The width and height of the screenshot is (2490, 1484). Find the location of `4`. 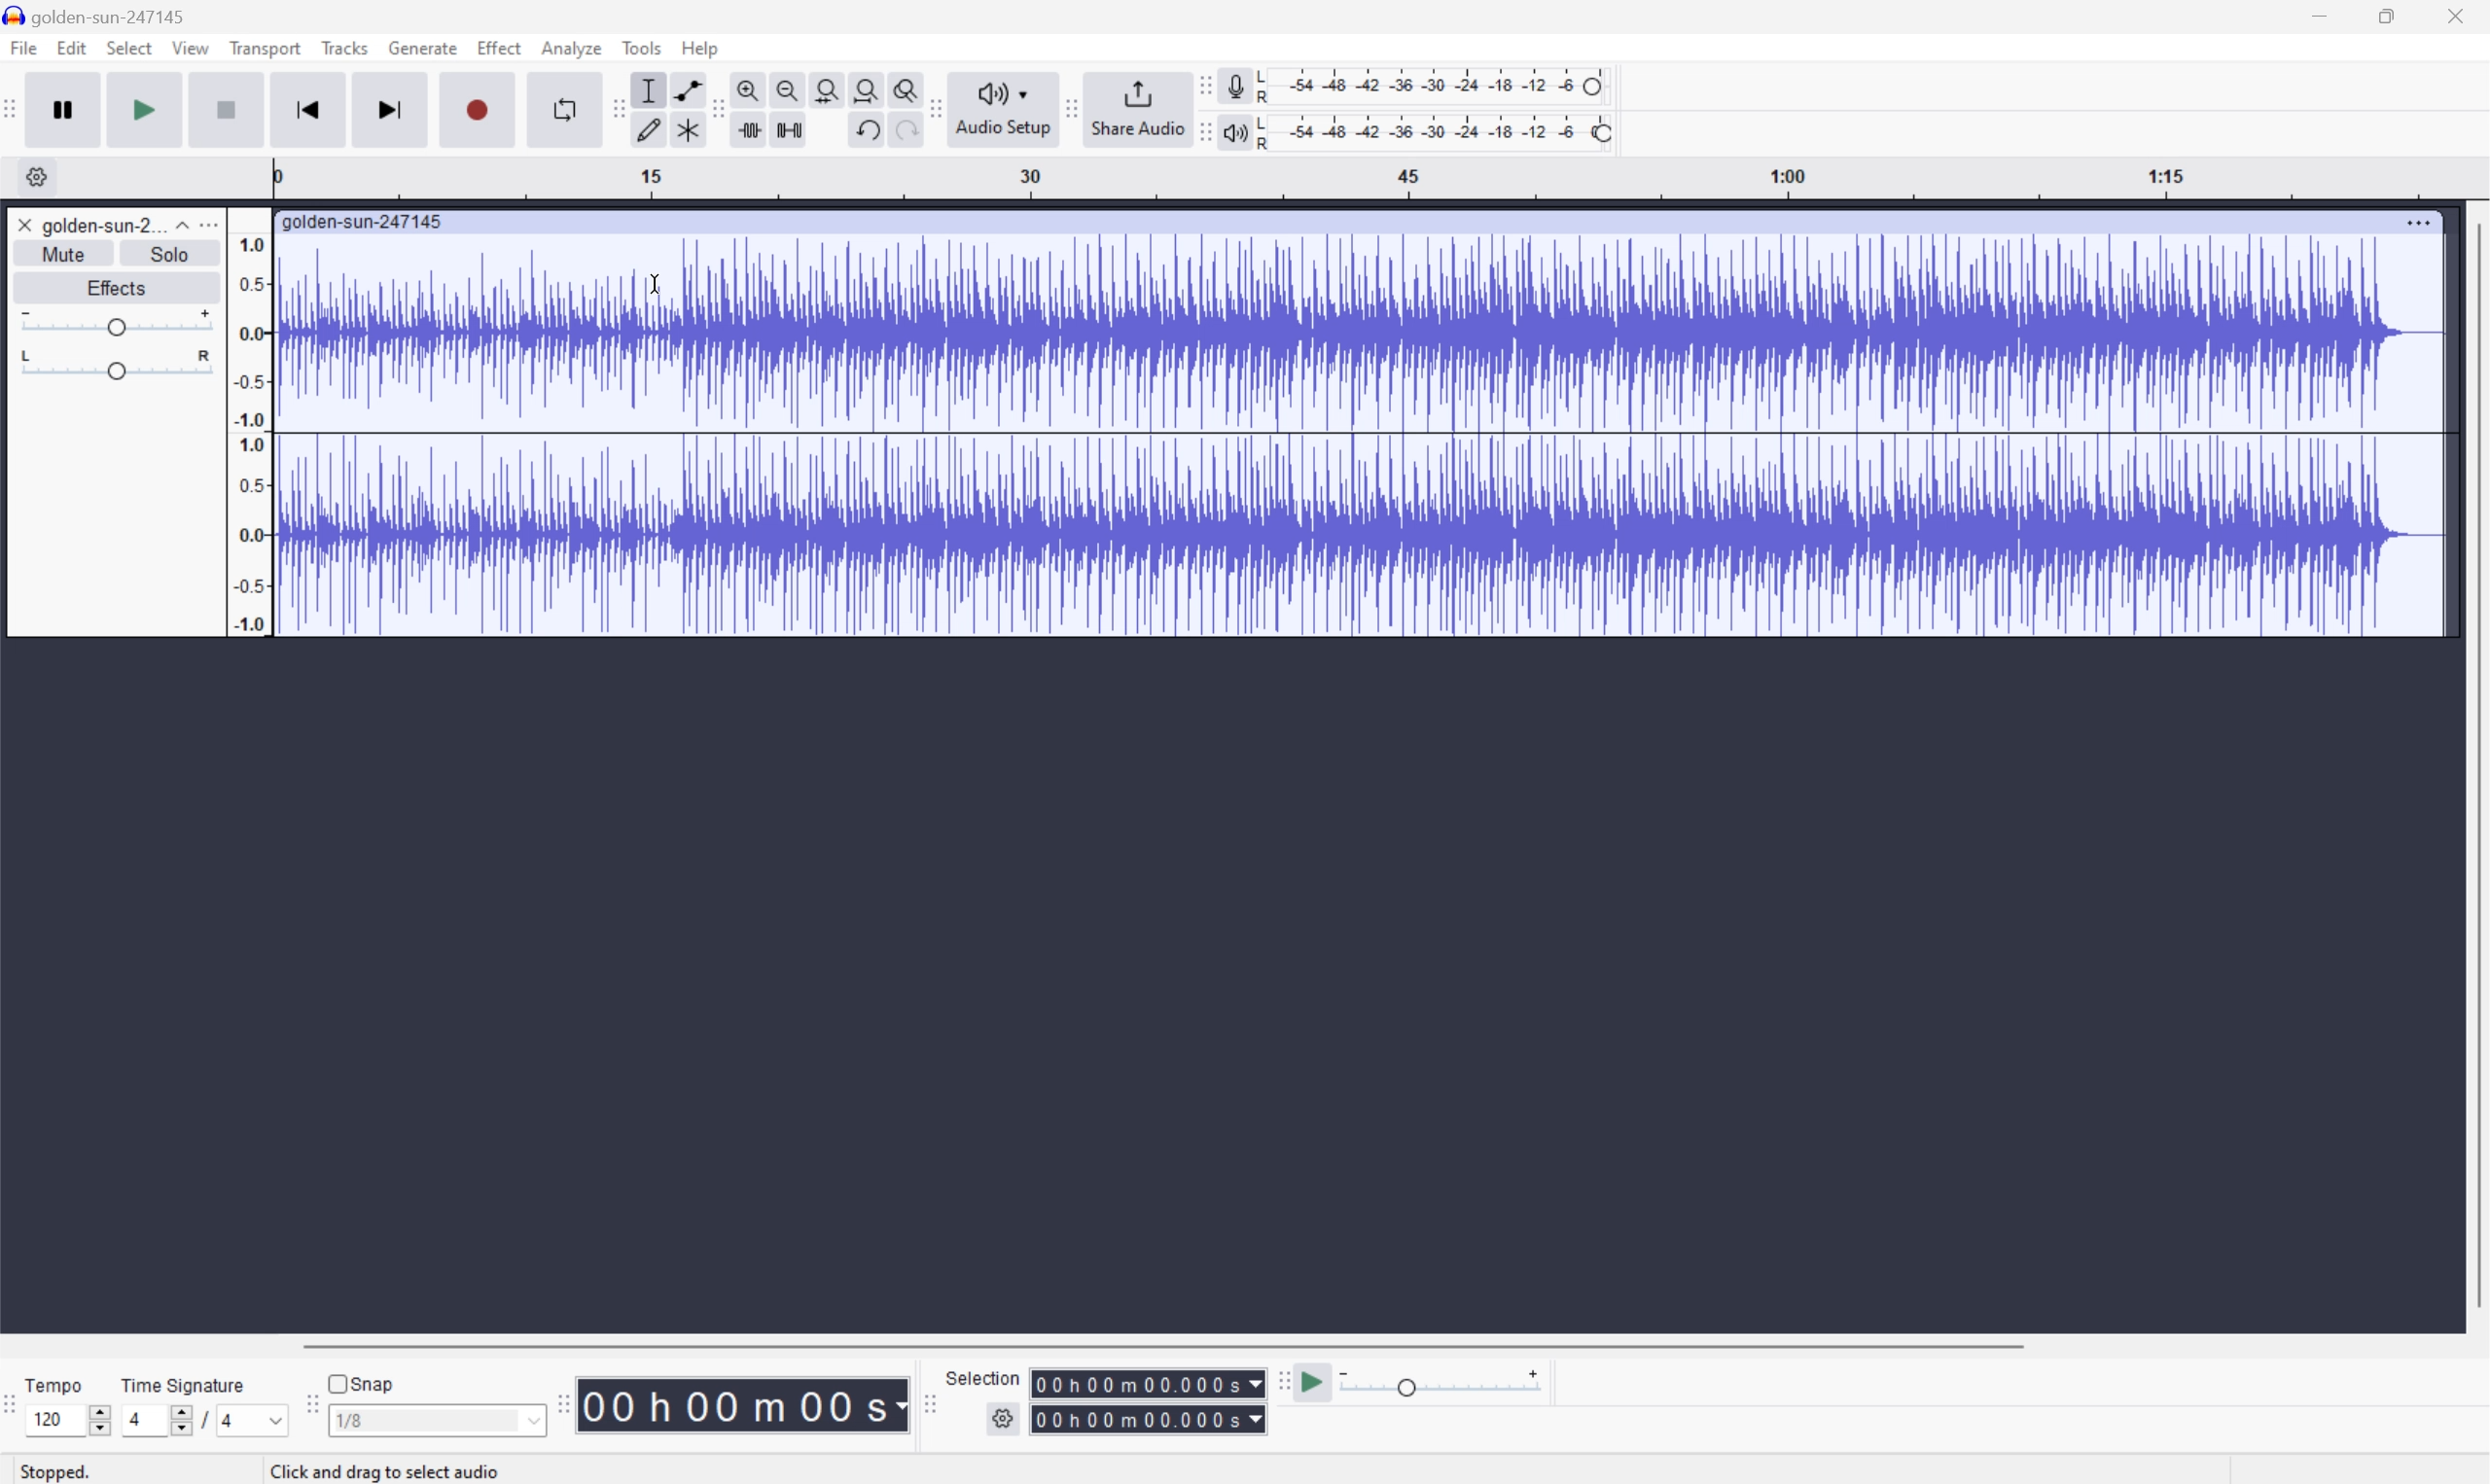

4 is located at coordinates (229, 1423).